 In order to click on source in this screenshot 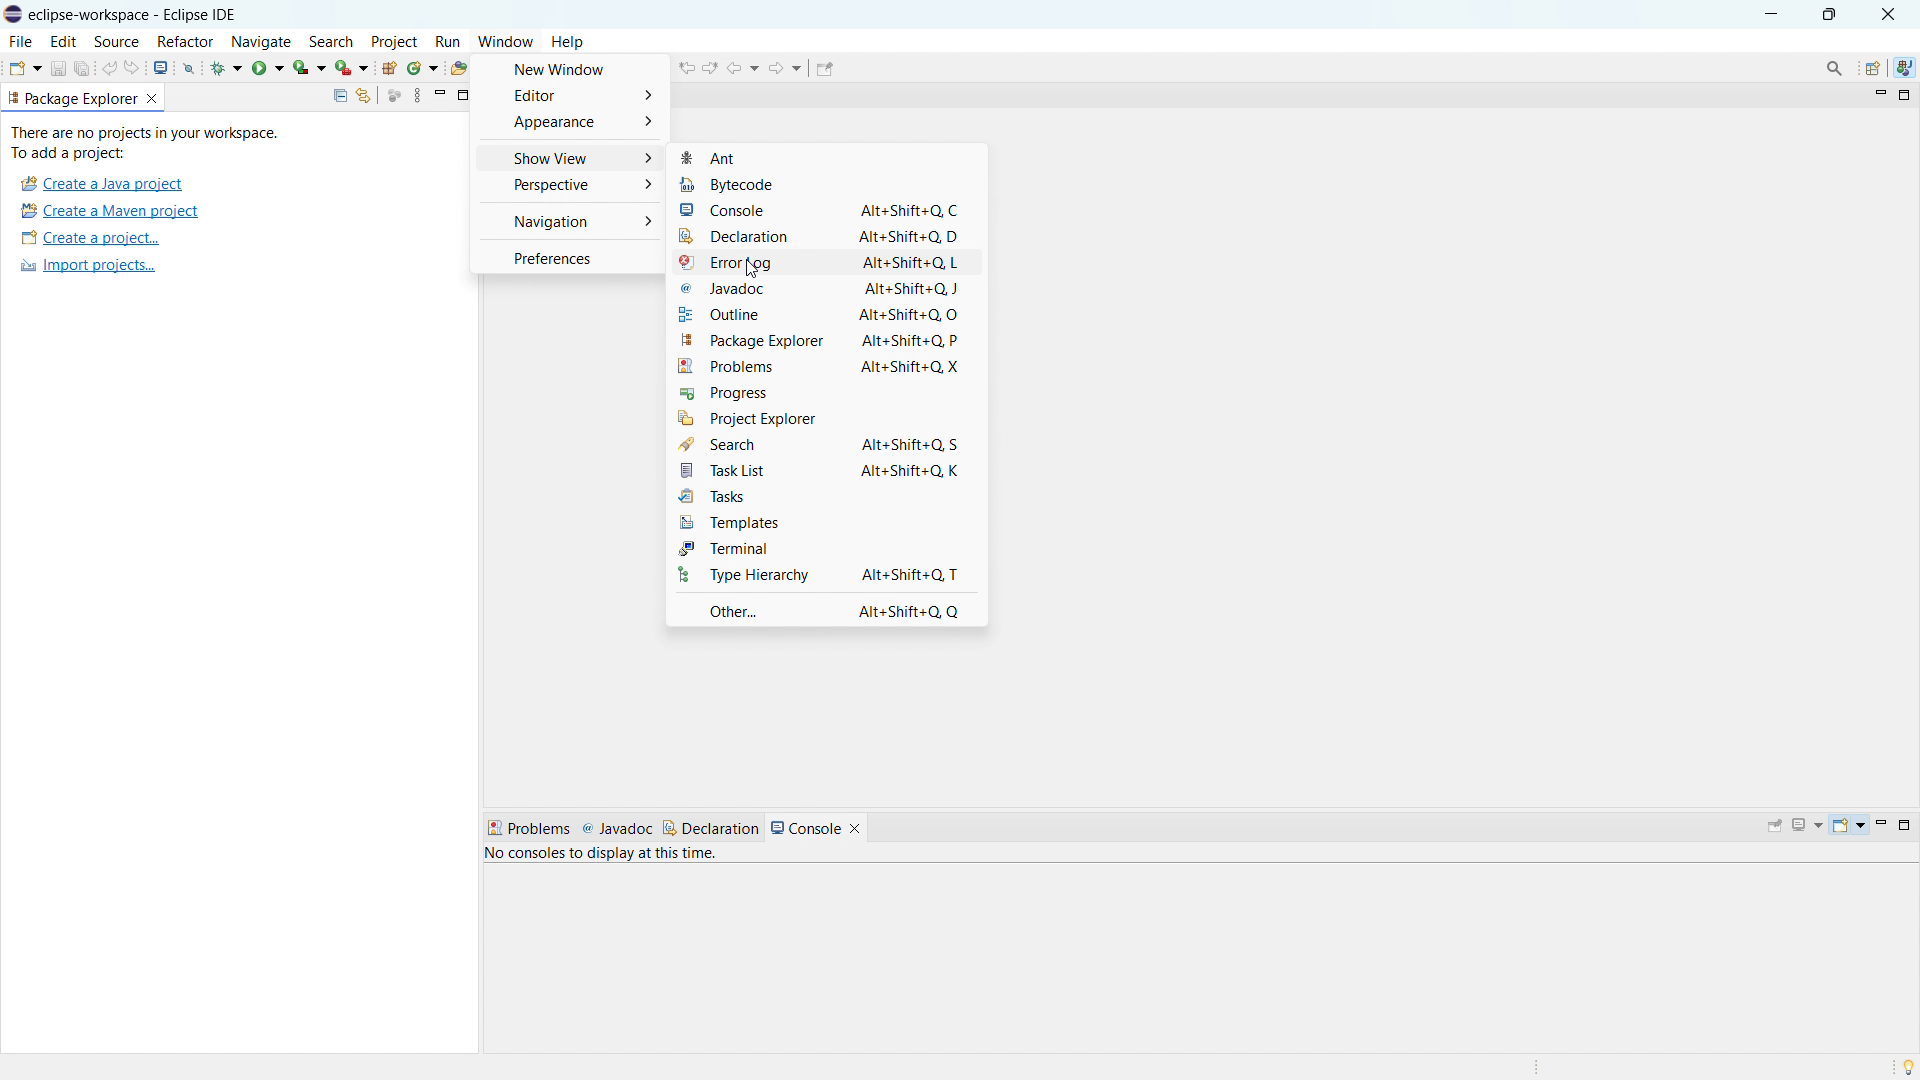, I will do `click(118, 41)`.